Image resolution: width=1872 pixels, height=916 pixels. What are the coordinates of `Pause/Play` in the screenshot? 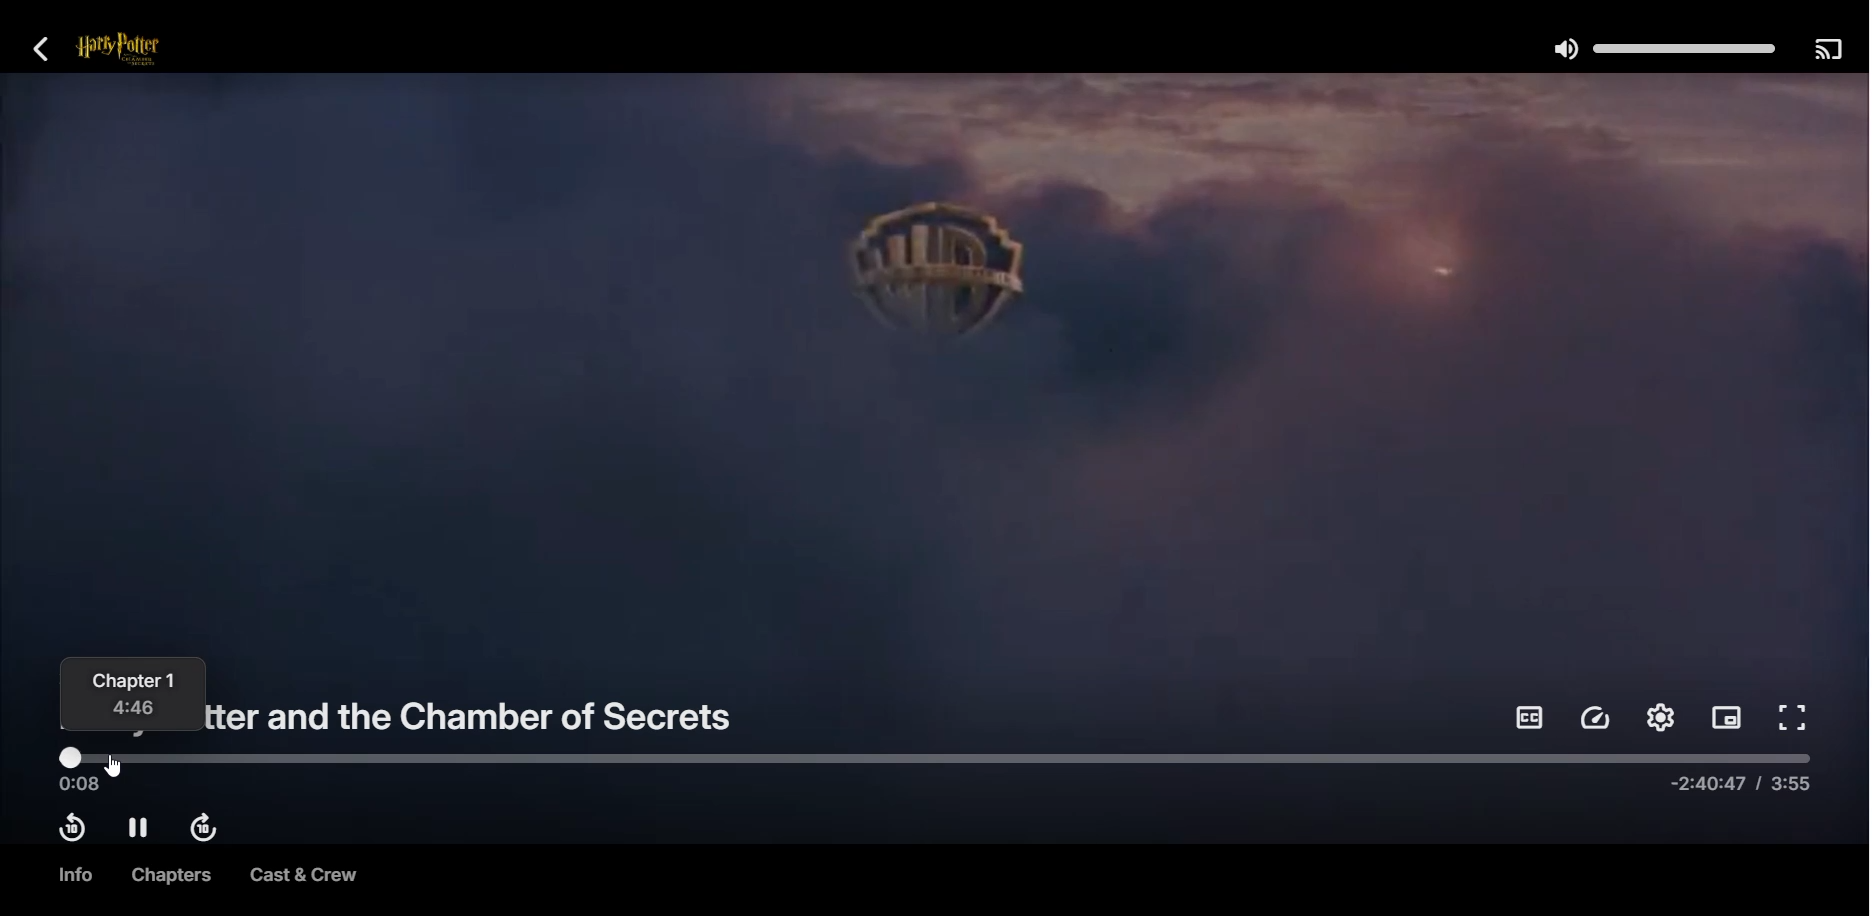 It's located at (139, 828).